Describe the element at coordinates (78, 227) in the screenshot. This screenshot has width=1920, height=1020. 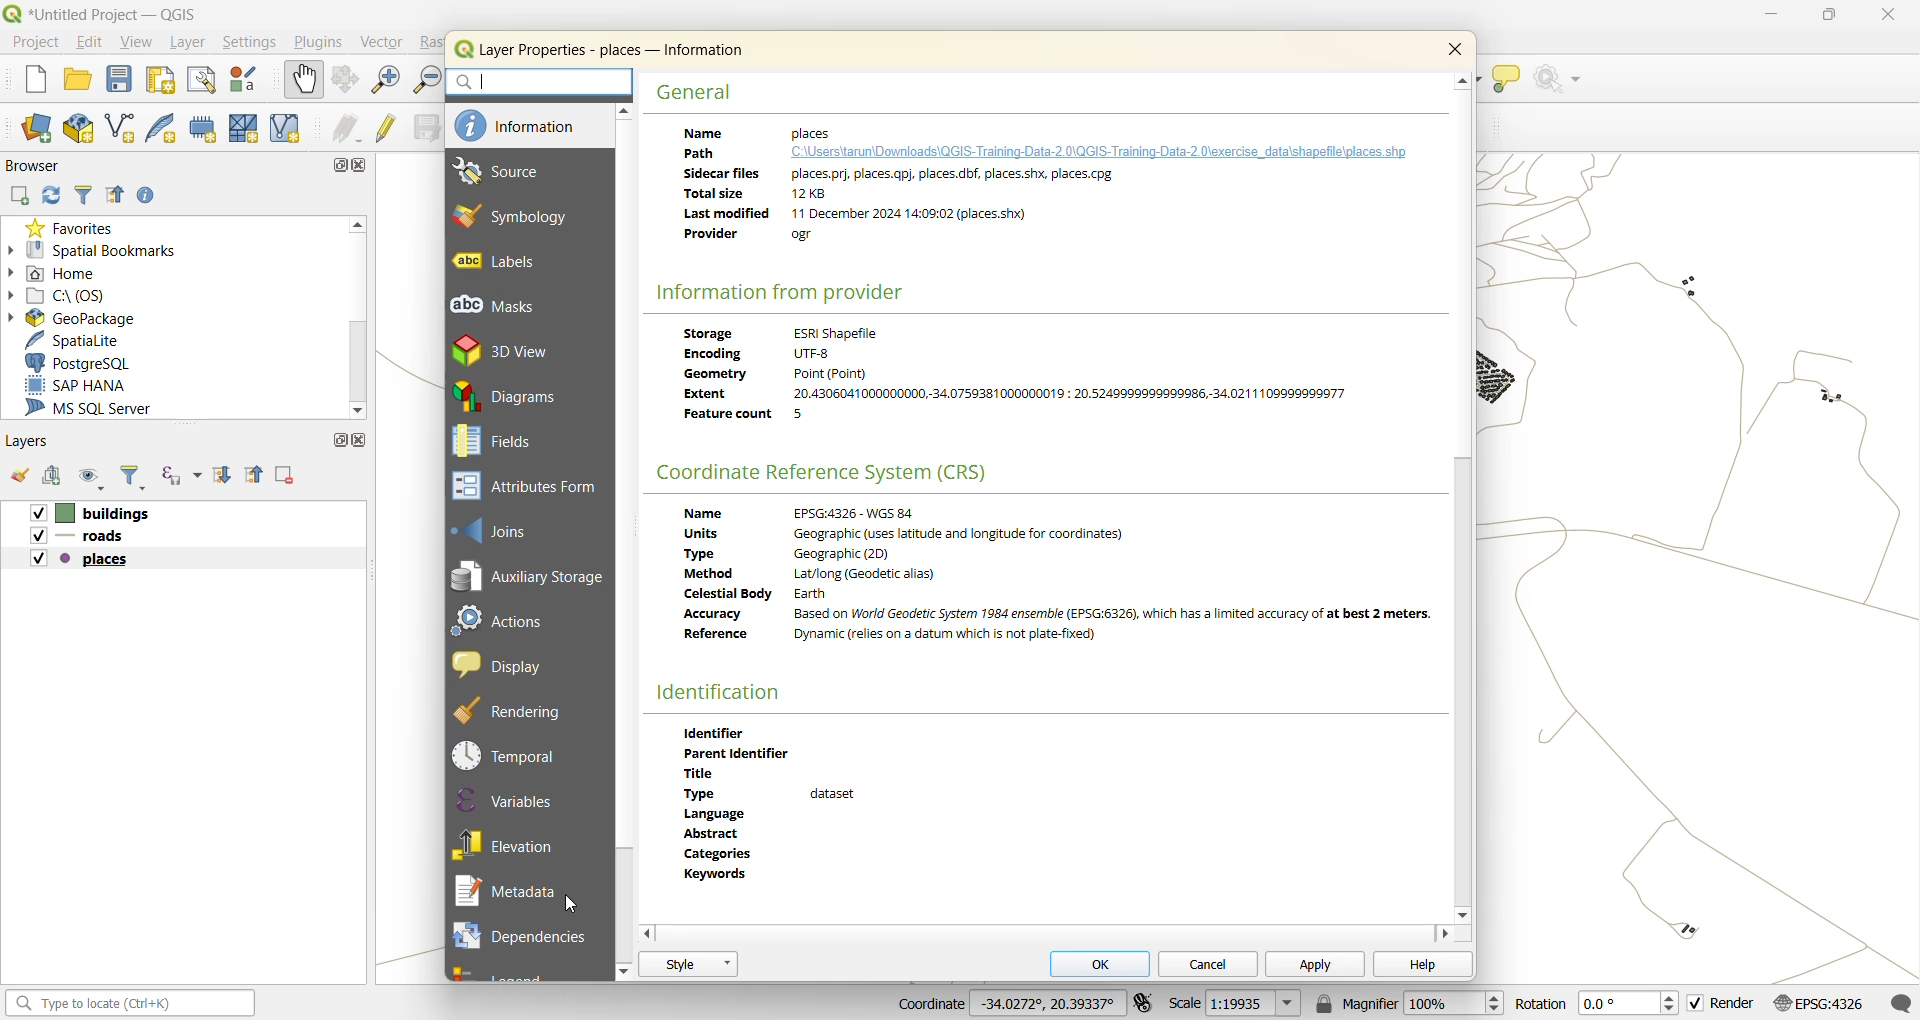
I see `favorites` at that location.